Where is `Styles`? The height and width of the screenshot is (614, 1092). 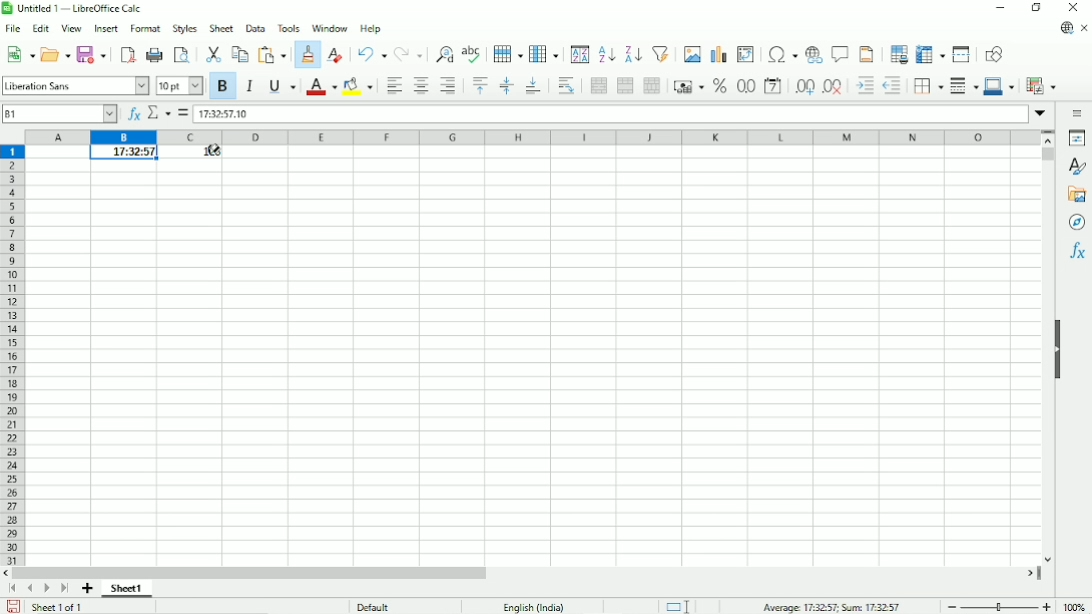
Styles is located at coordinates (185, 29).